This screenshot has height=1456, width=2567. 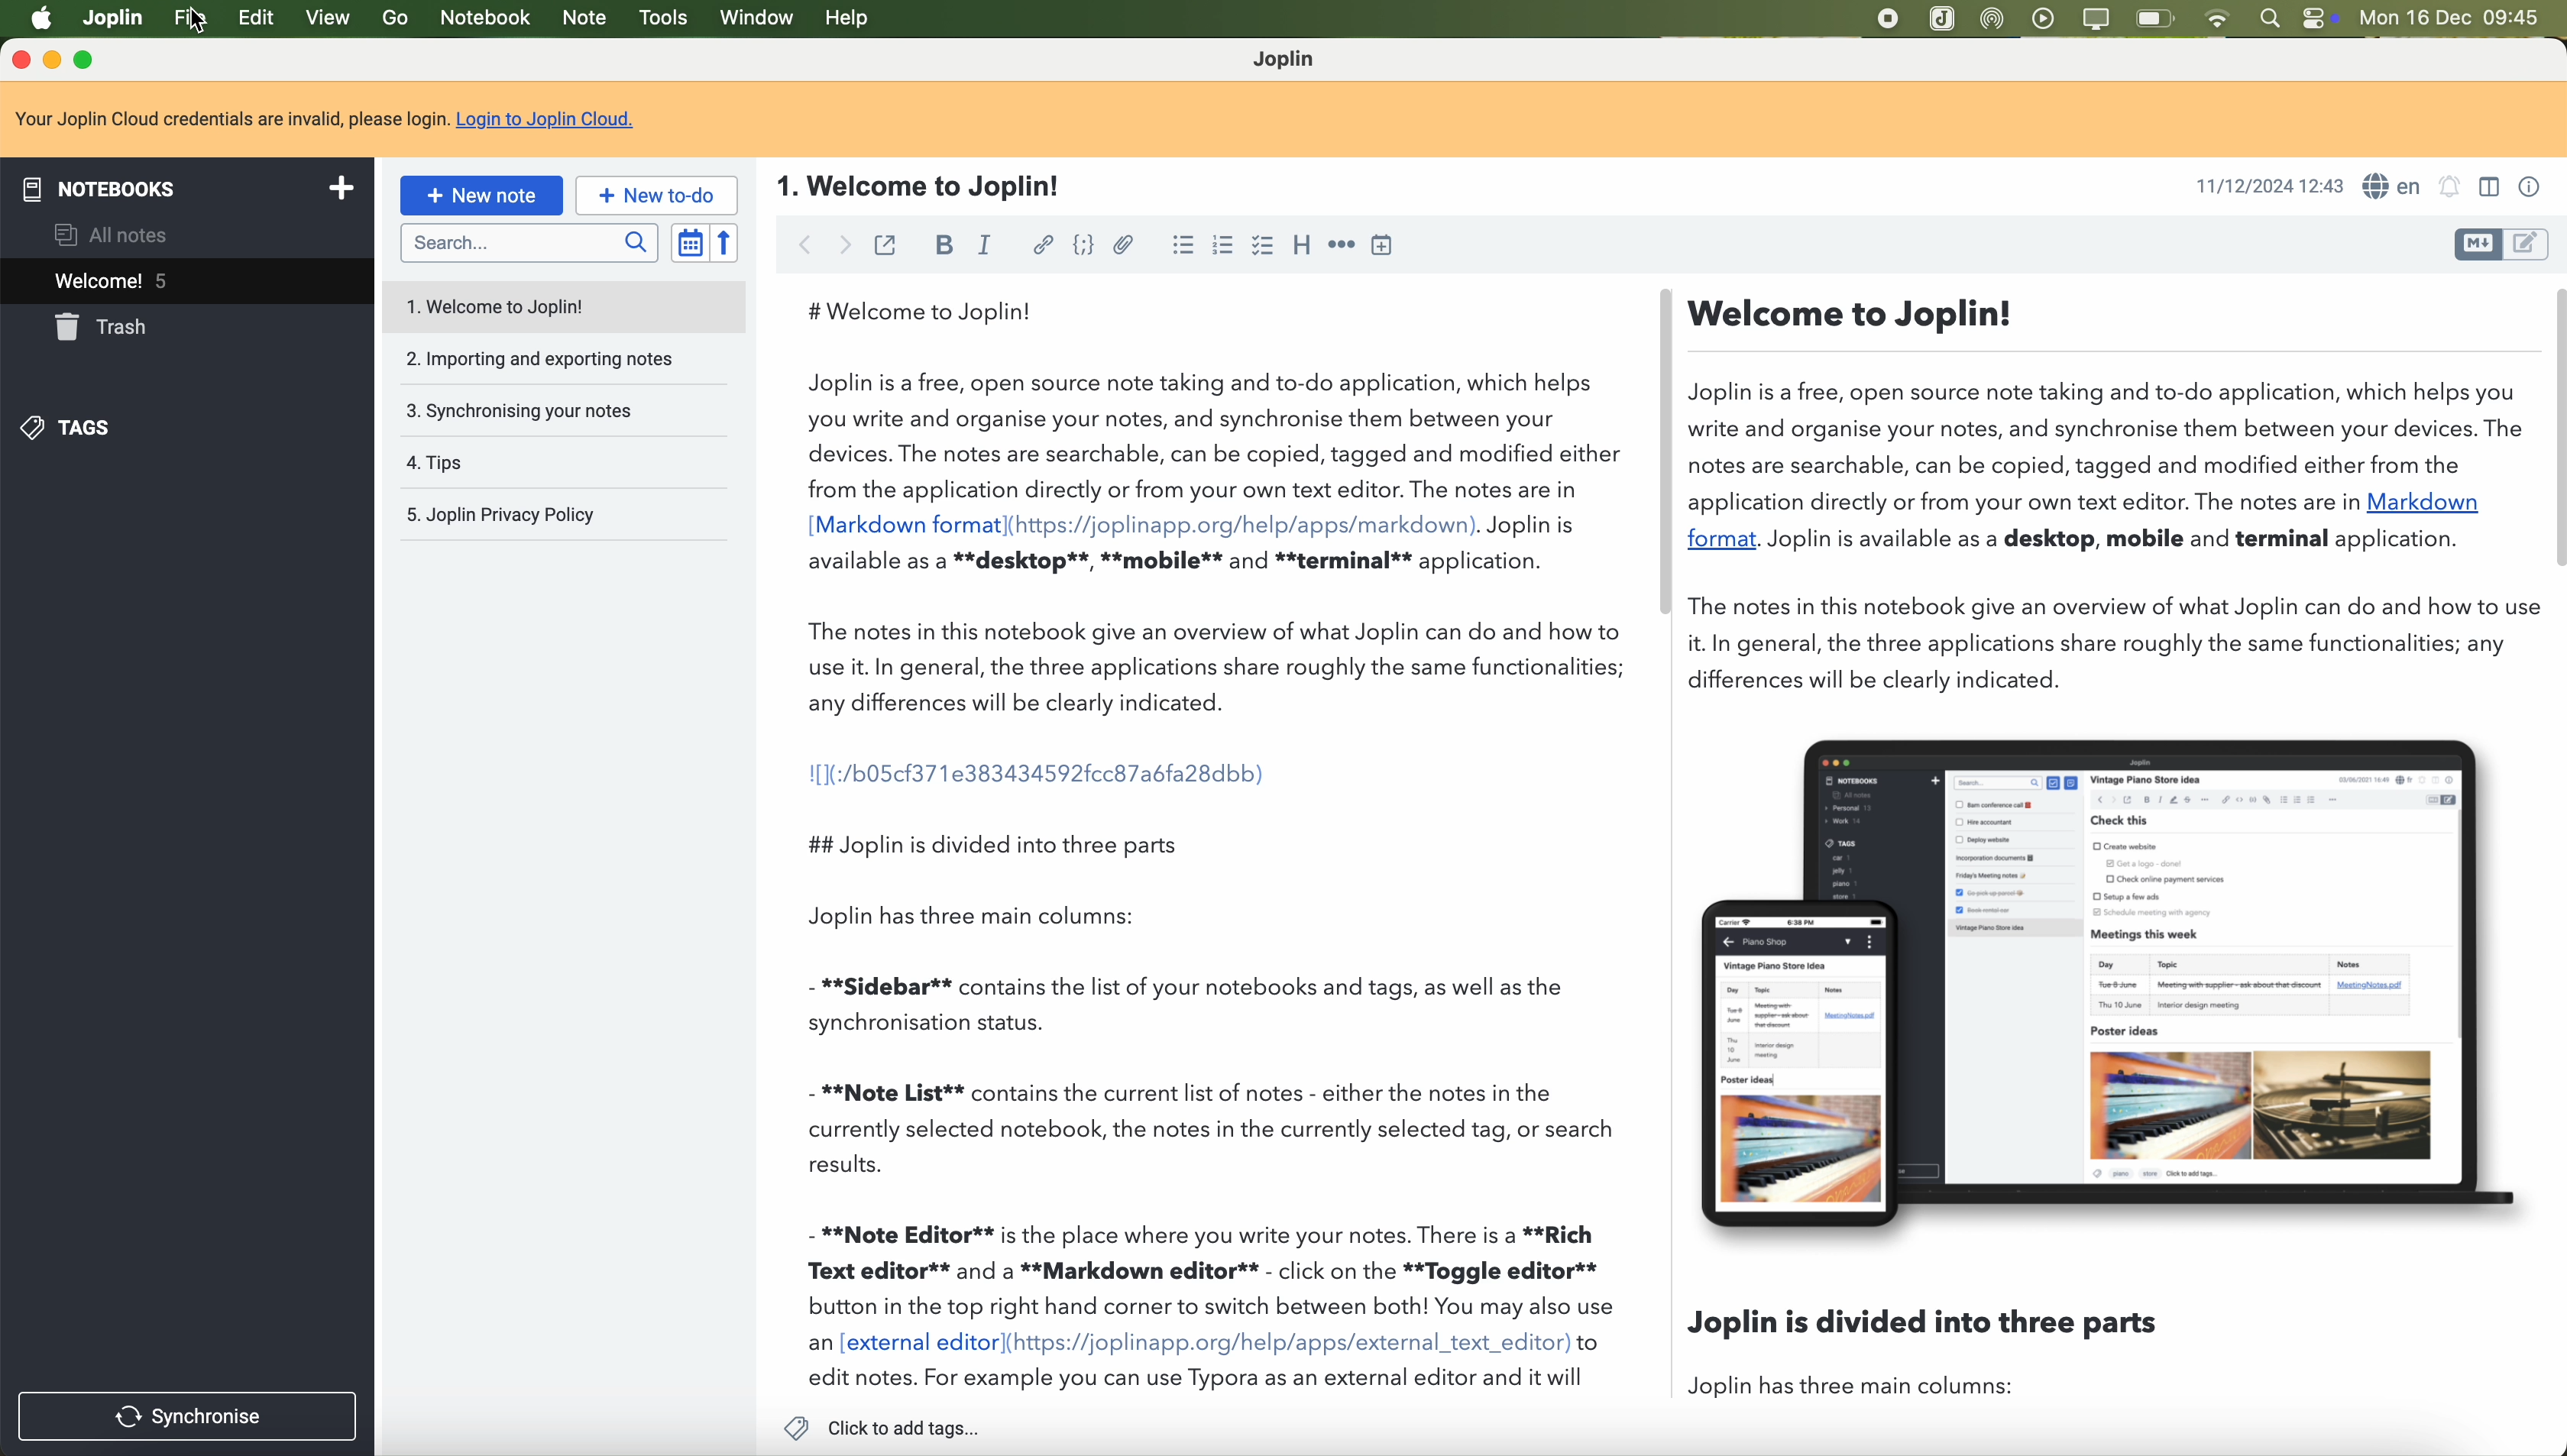 What do you see at coordinates (539, 359) in the screenshot?
I see `2. Importing and exporting notes` at bounding box center [539, 359].